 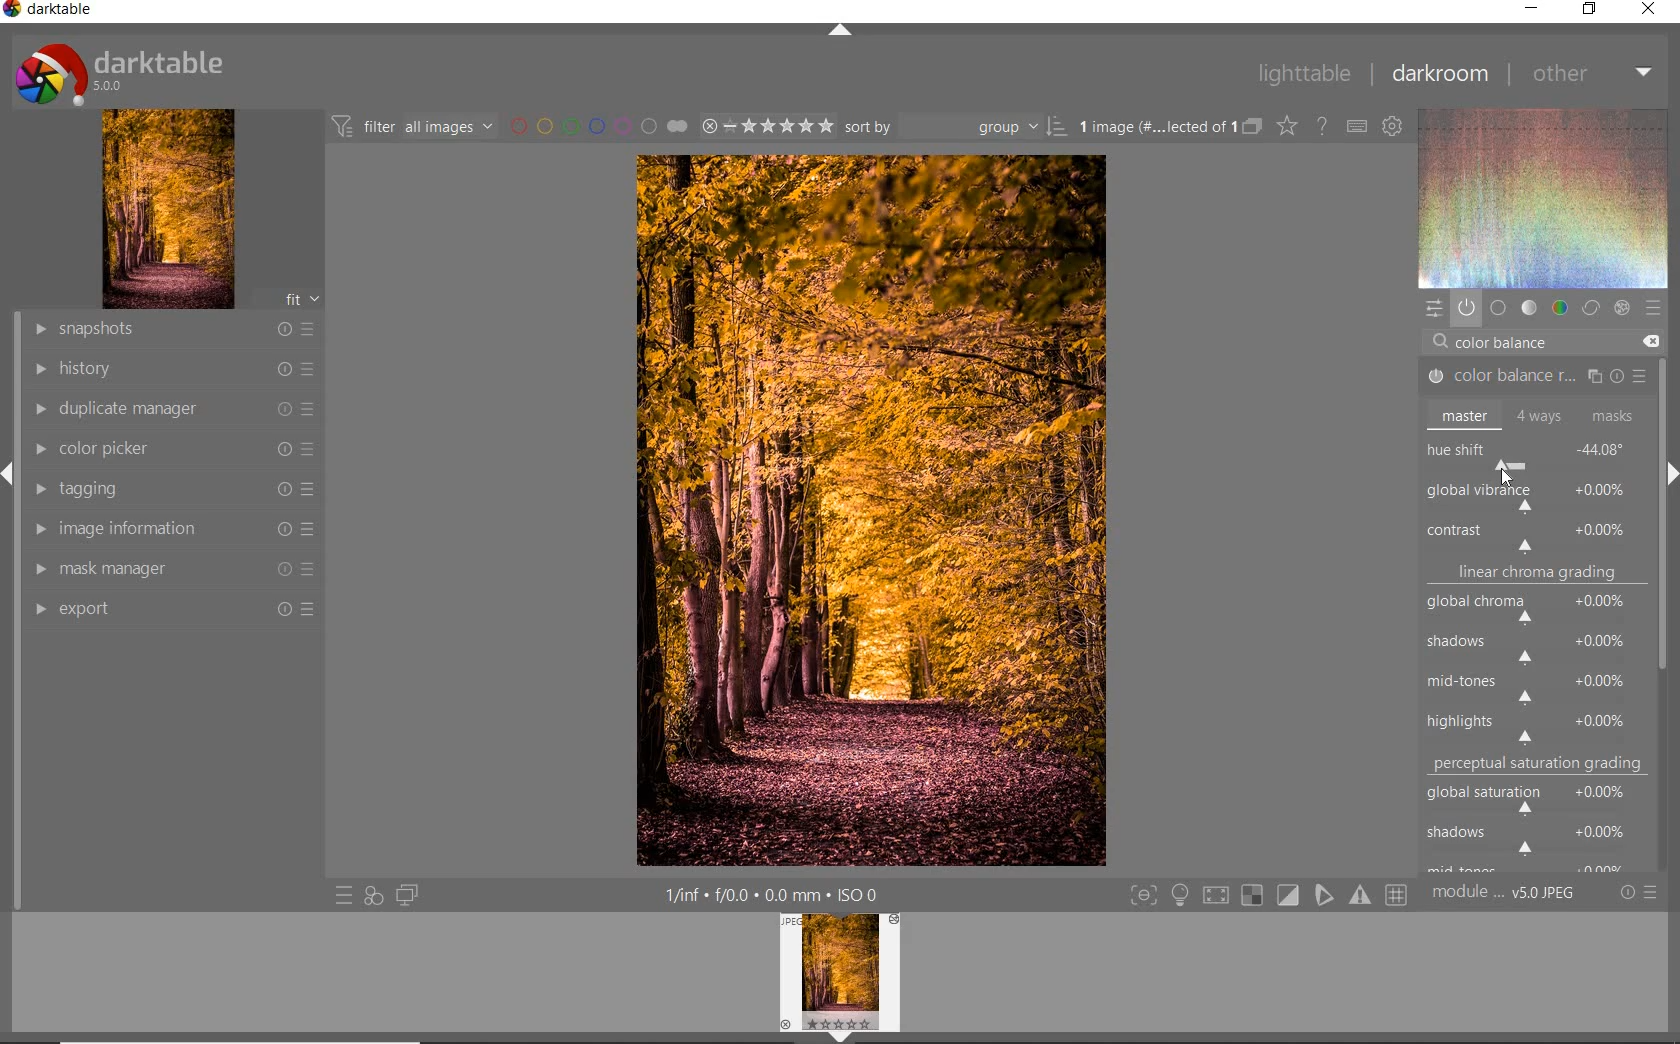 What do you see at coordinates (767, 127) in the screenshot?
I see `selected image range rating` at bounding box center [767, 127].